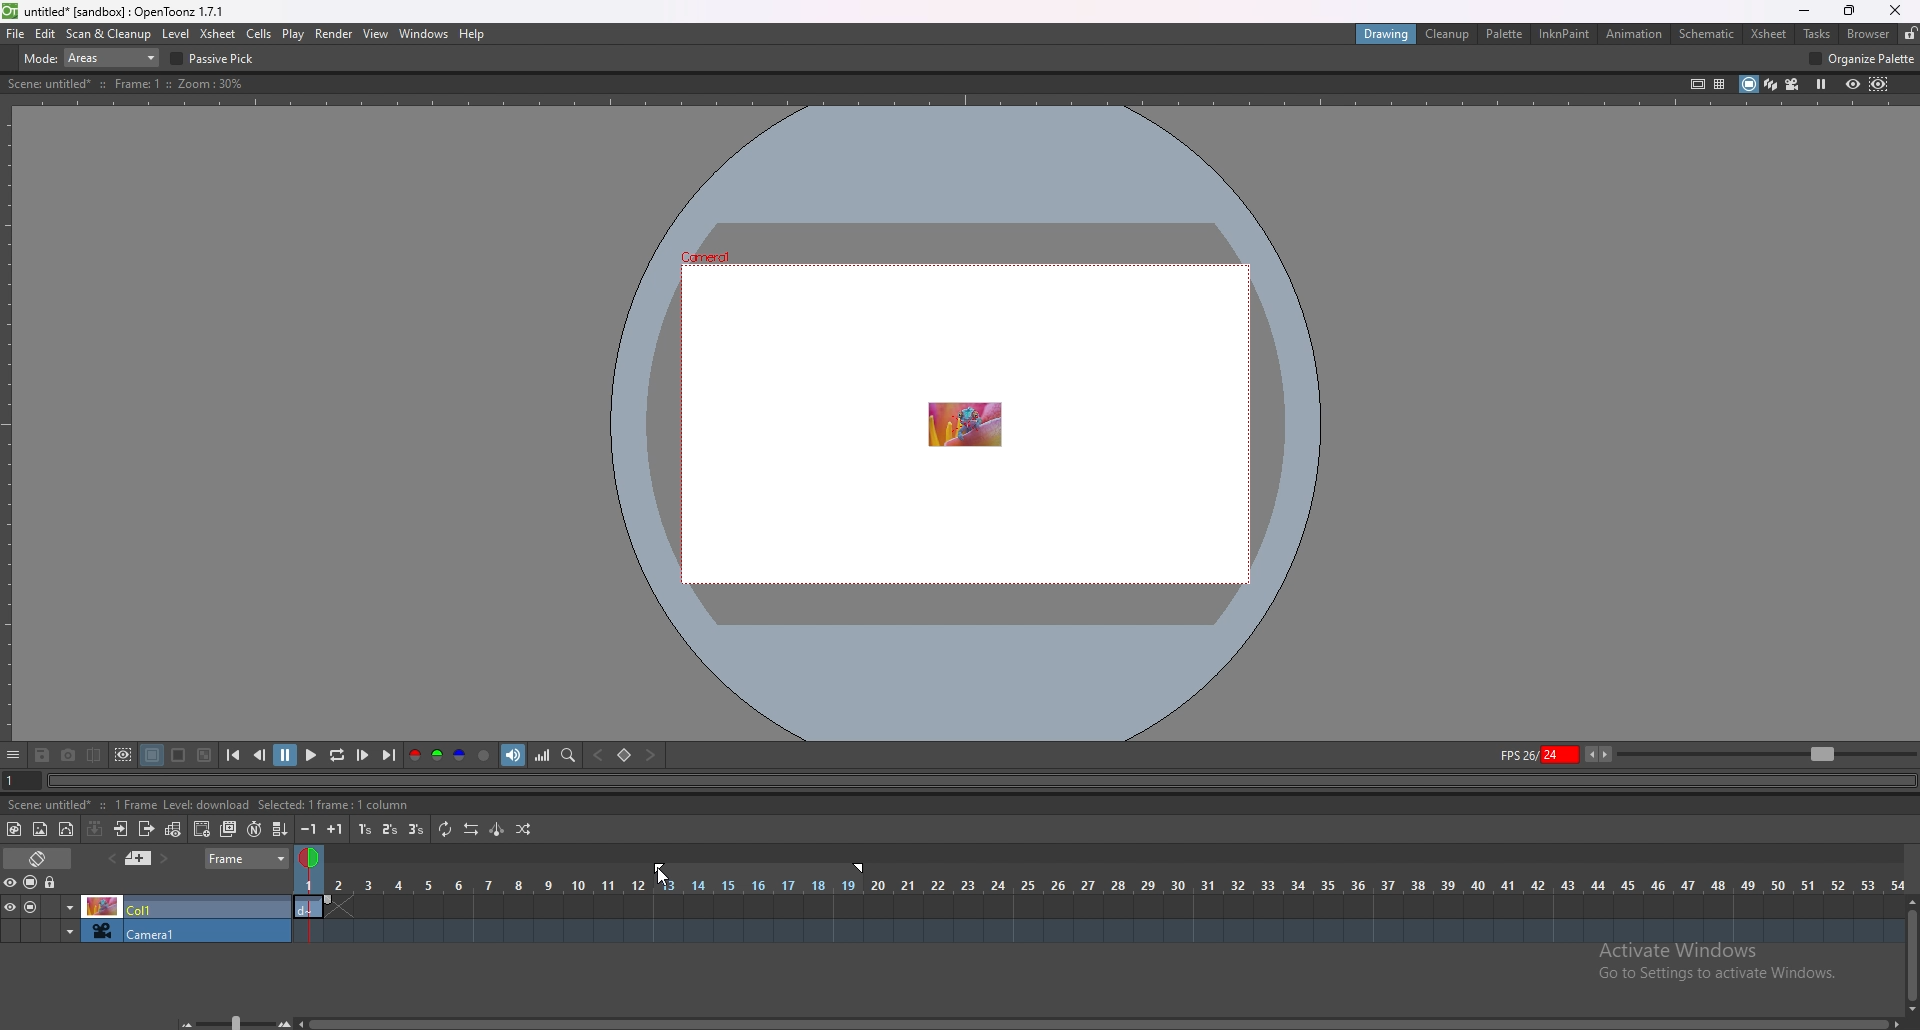 The height and width of the screenshot is (1030, 1920). Describe the element at coordinates (175, 35) in the screenshot. I see `level` at that location.